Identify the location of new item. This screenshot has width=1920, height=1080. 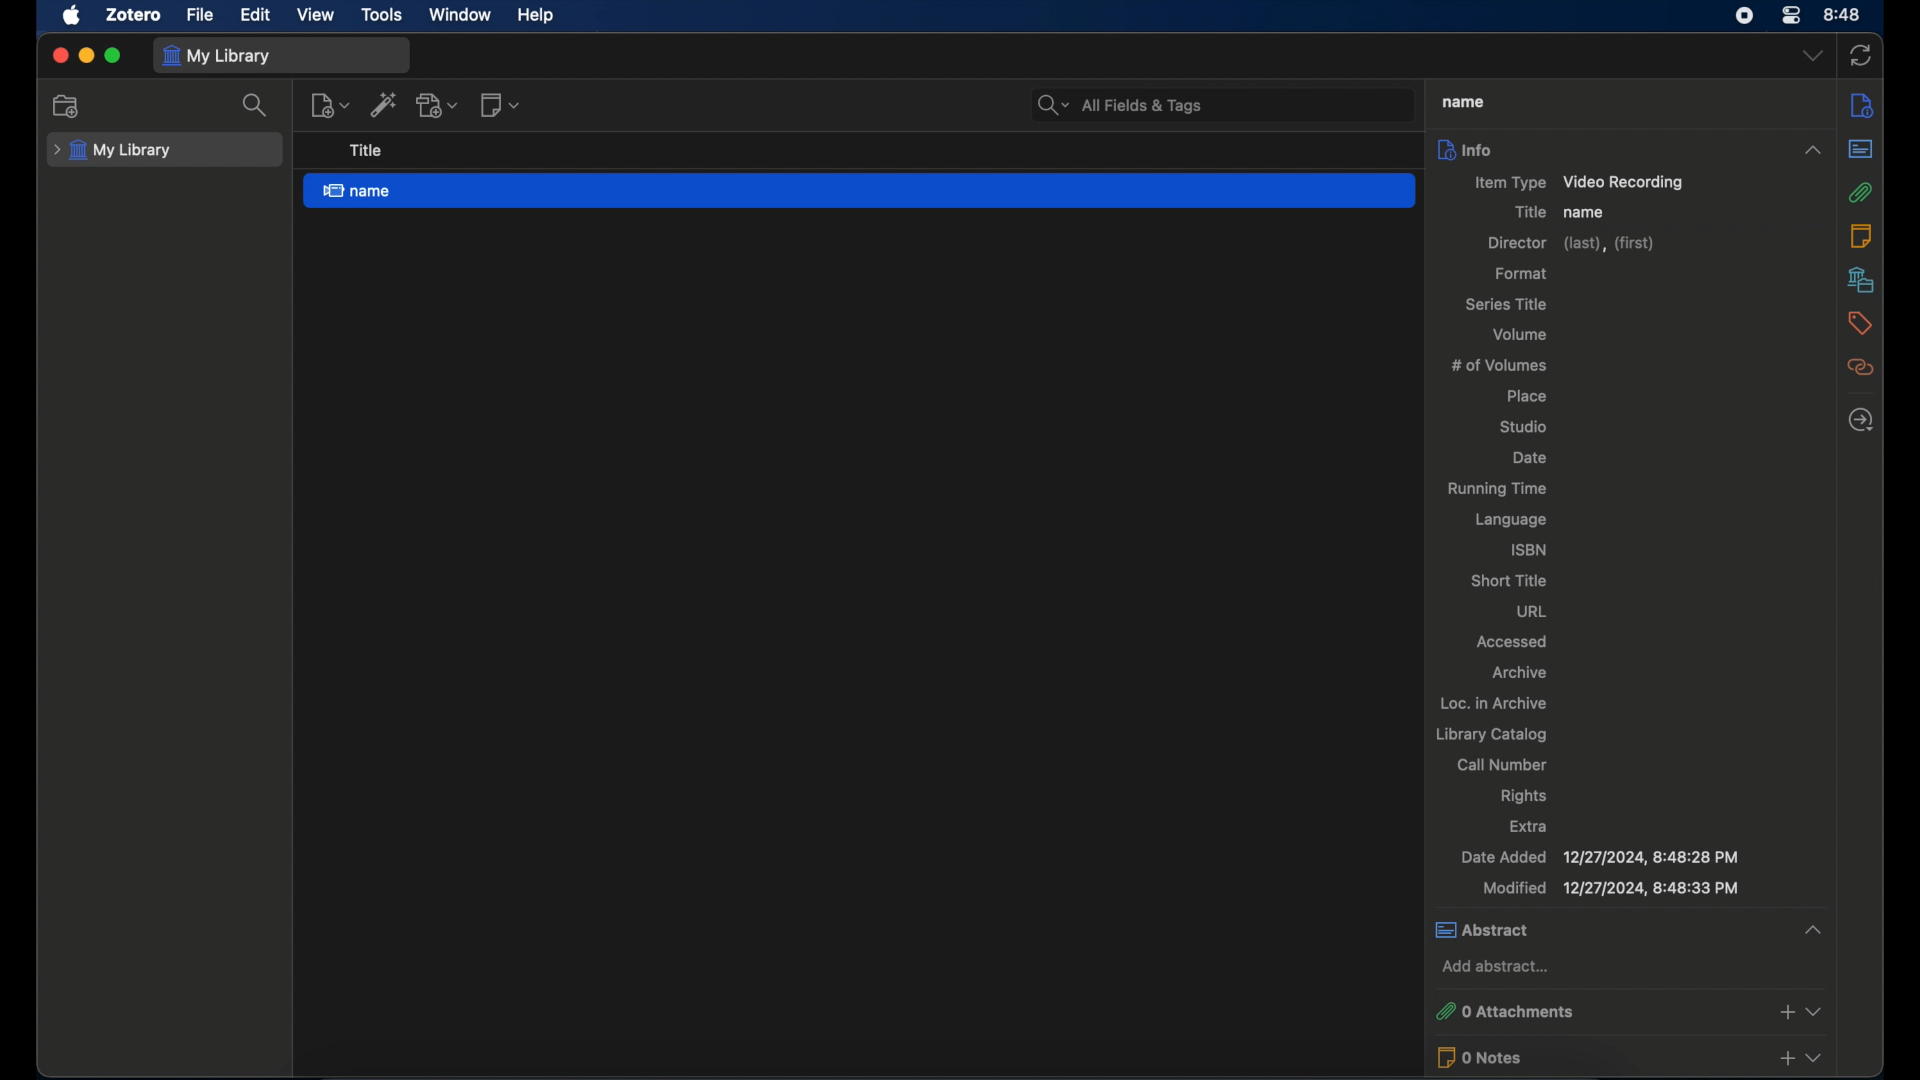
(329, 105).